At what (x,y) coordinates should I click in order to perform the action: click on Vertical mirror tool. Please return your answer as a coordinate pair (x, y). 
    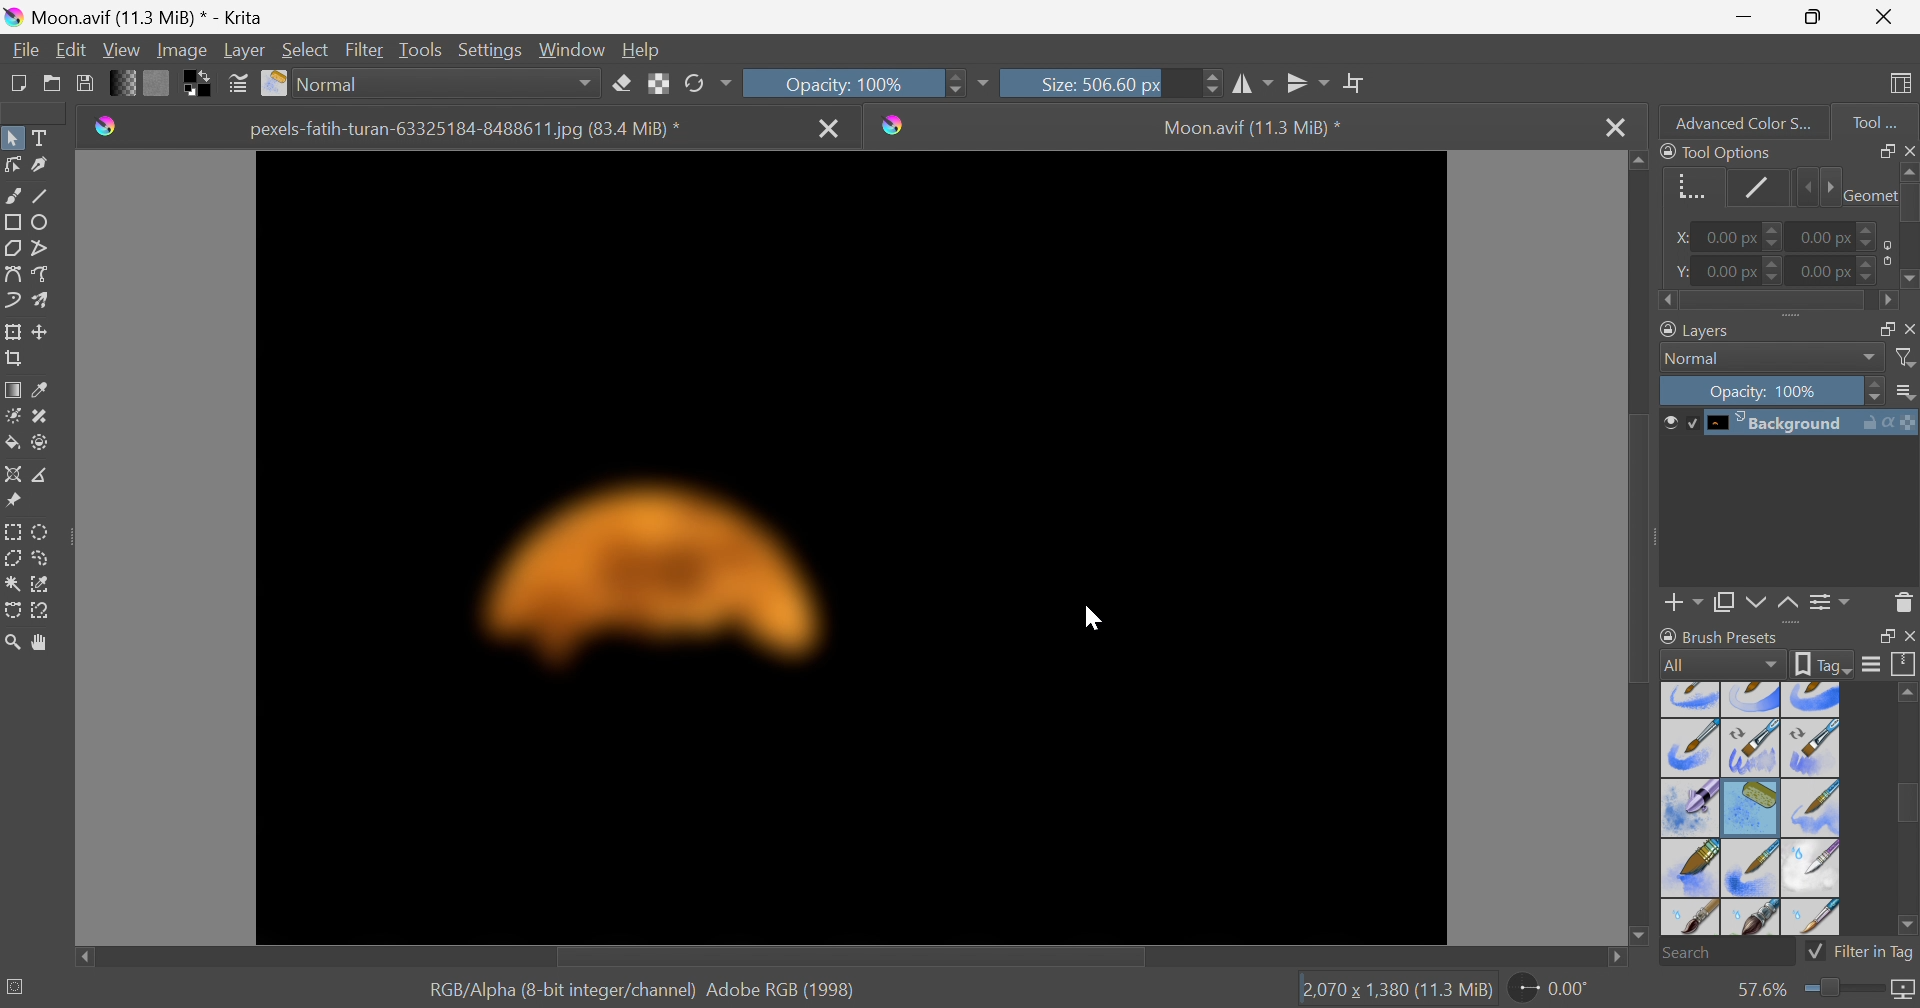
    Looking at the image, I should click on (1308, 83).